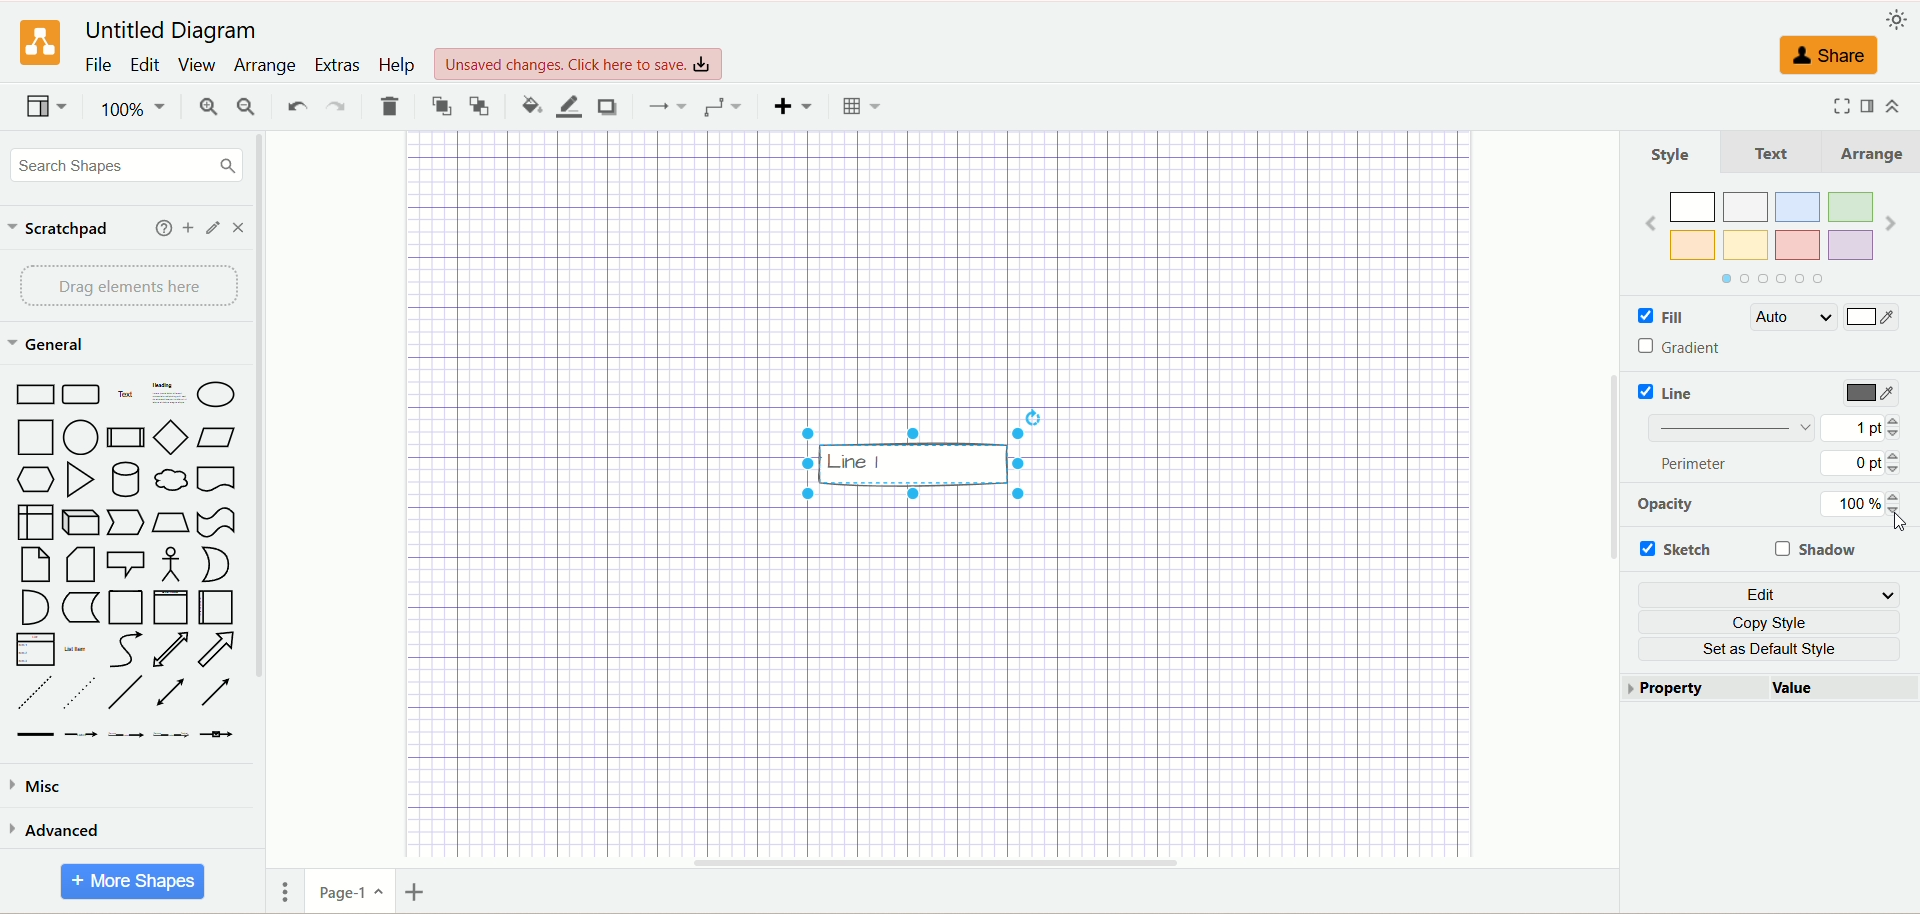 Image resolution: width=1920 pixels, height=914 pixels. Describe the element at coordinates (1767, 593) in the screenshot. I see `edit` at that location.